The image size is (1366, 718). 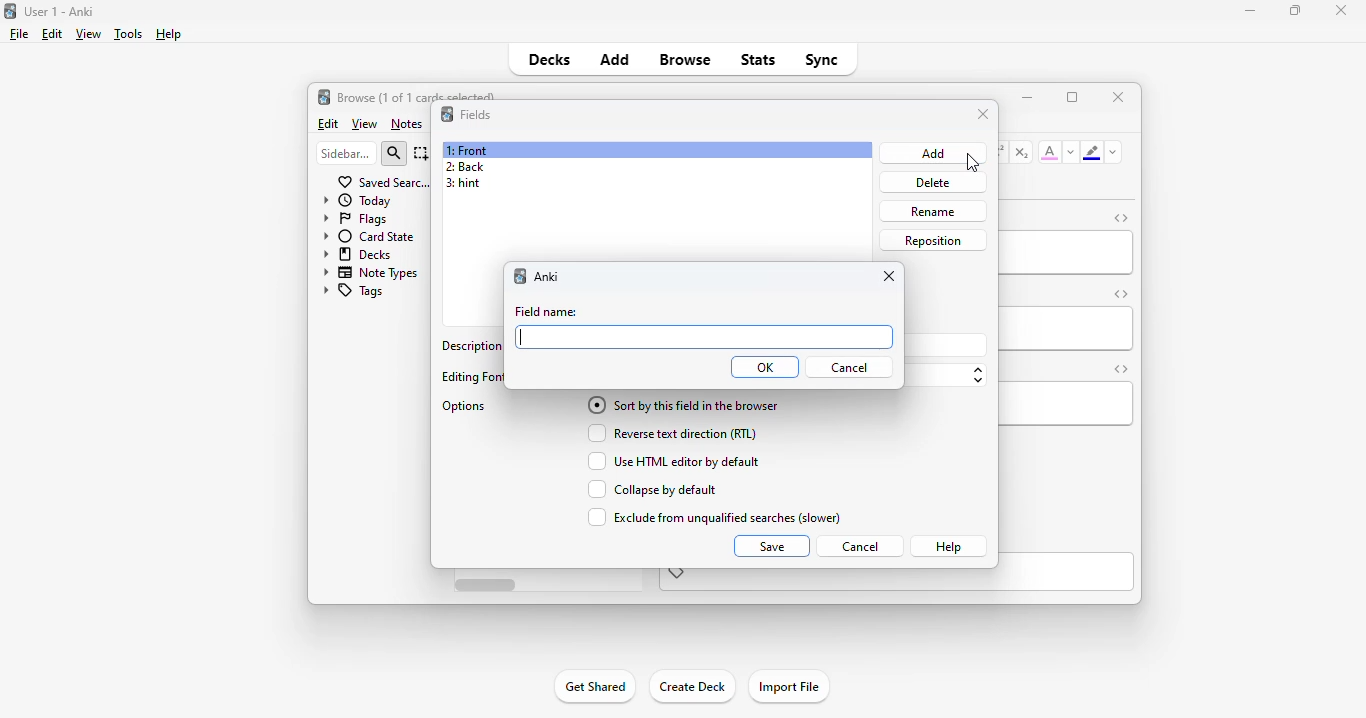 What do you see at coordinates (691, 685) in the screenshot?
I see `create deck` at bounding box center [691, 685].